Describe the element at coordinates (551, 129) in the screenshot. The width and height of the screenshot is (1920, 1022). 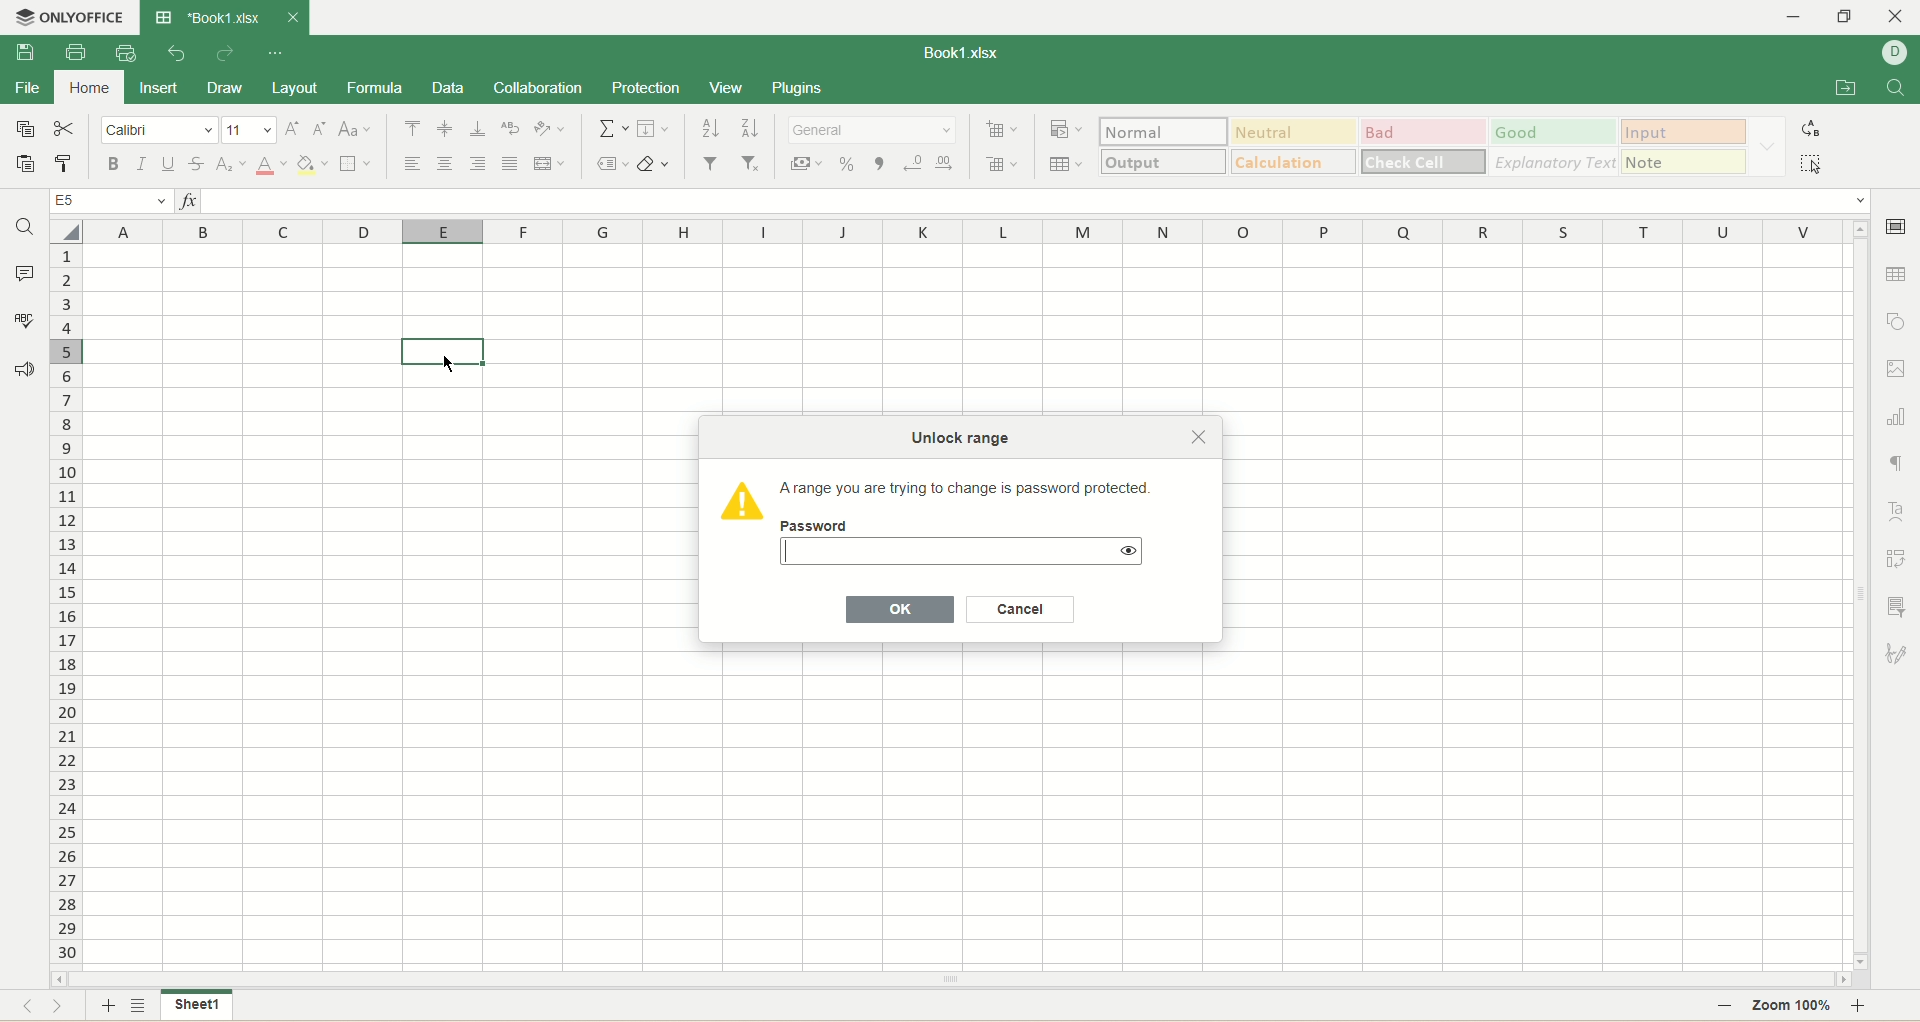
I see `orientation` at that location.